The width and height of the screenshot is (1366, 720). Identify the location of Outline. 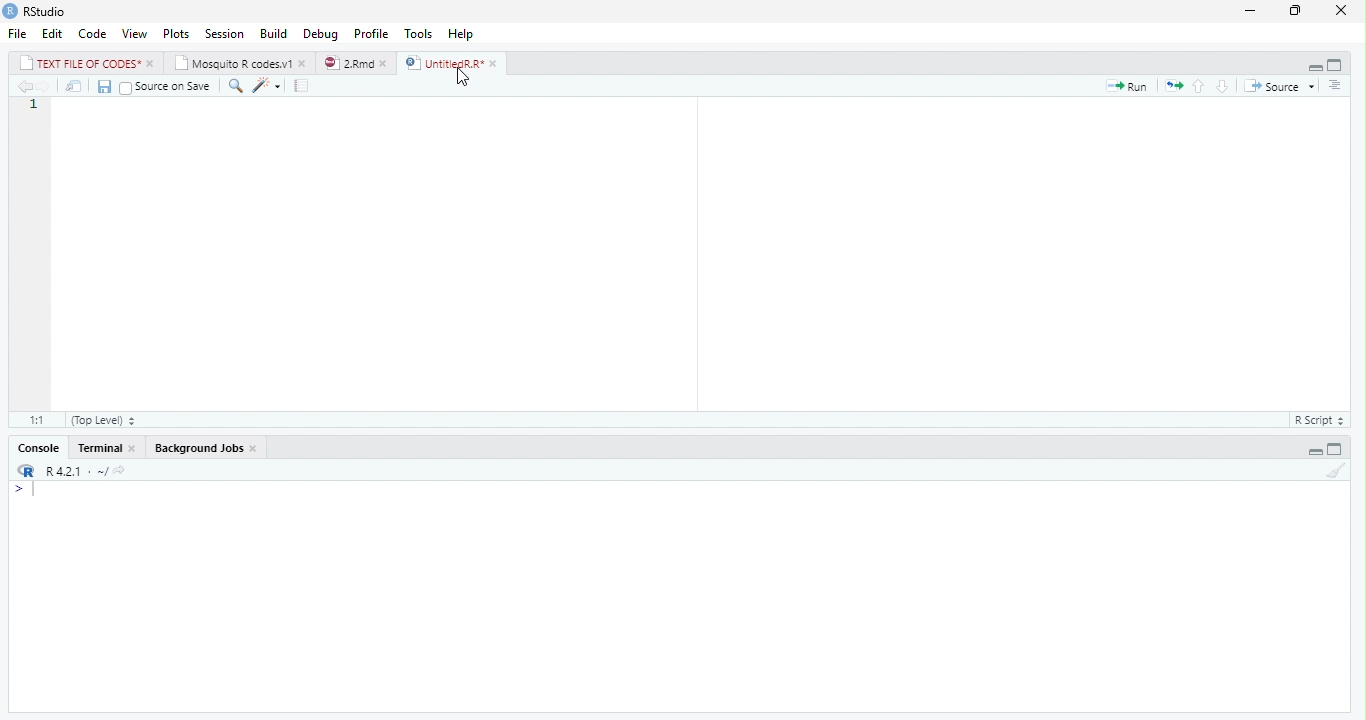
(1335, 86).